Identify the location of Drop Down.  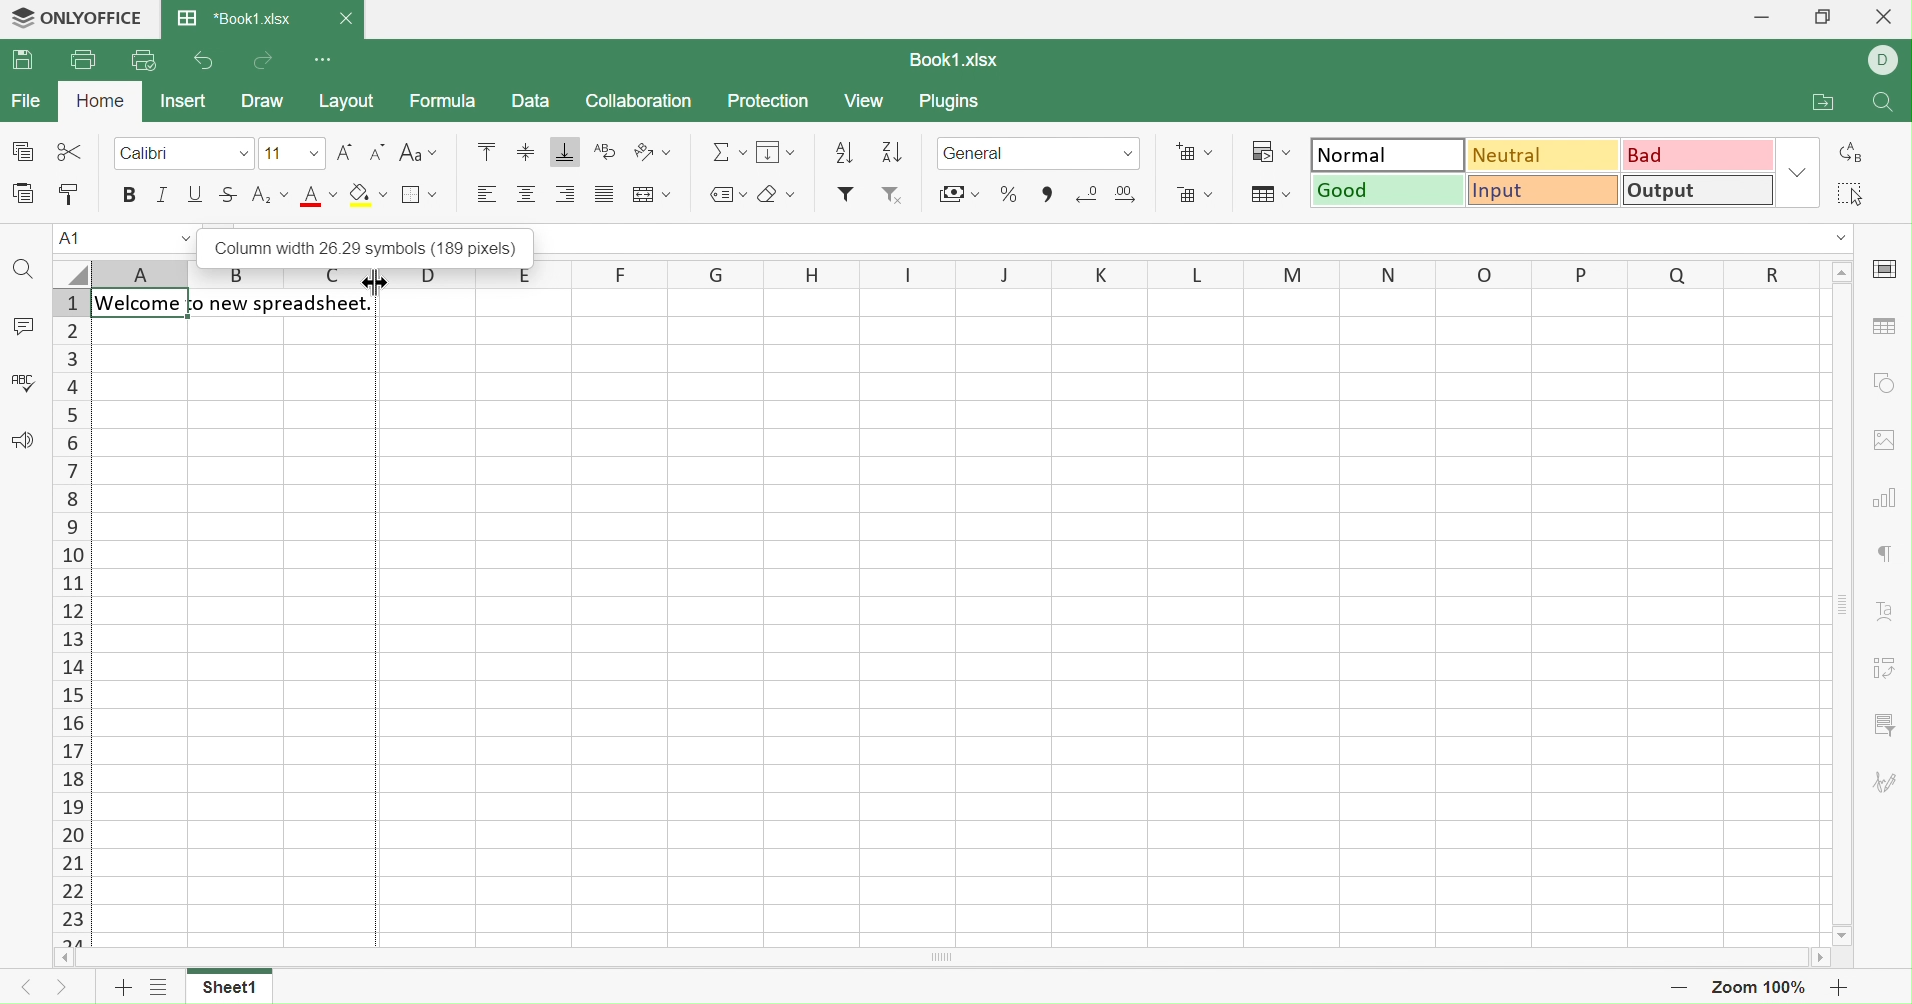
(1843, 273).